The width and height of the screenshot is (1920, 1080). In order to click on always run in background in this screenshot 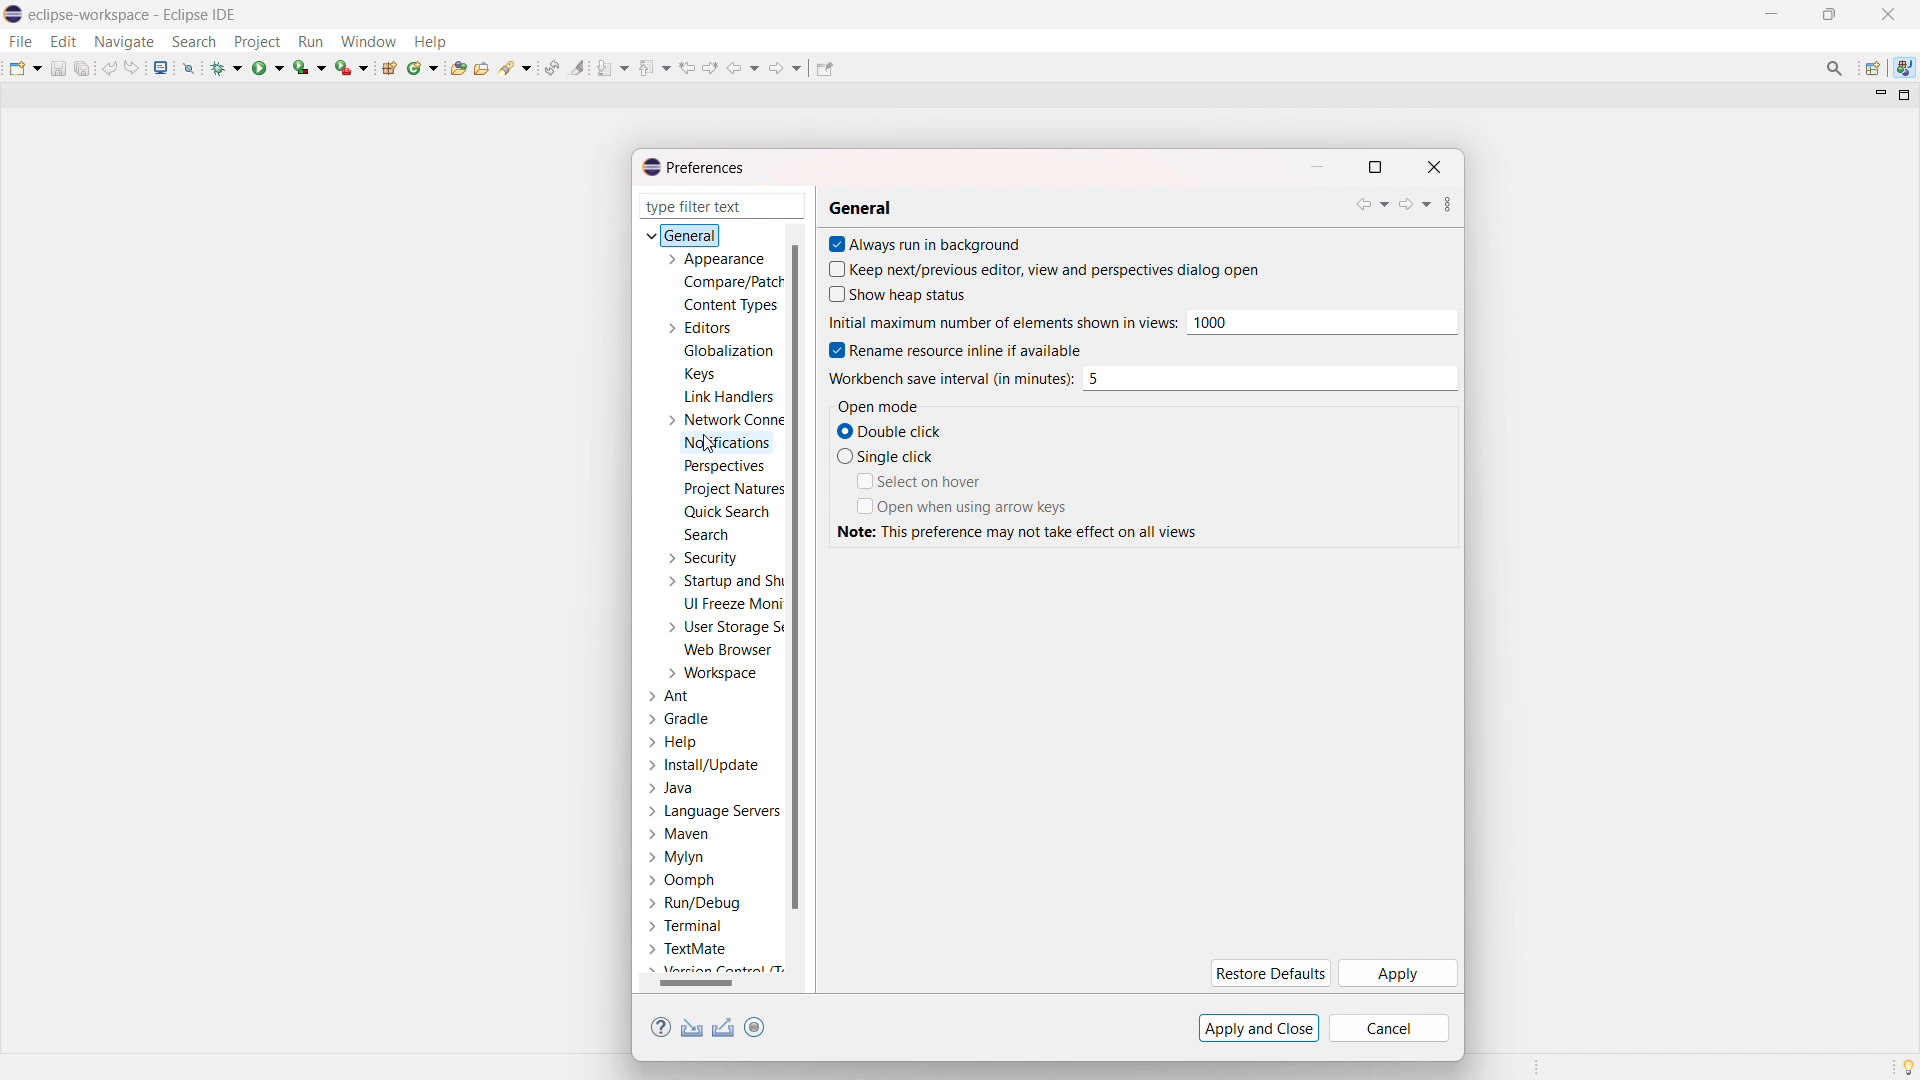, I will do `click(938, 243)`.